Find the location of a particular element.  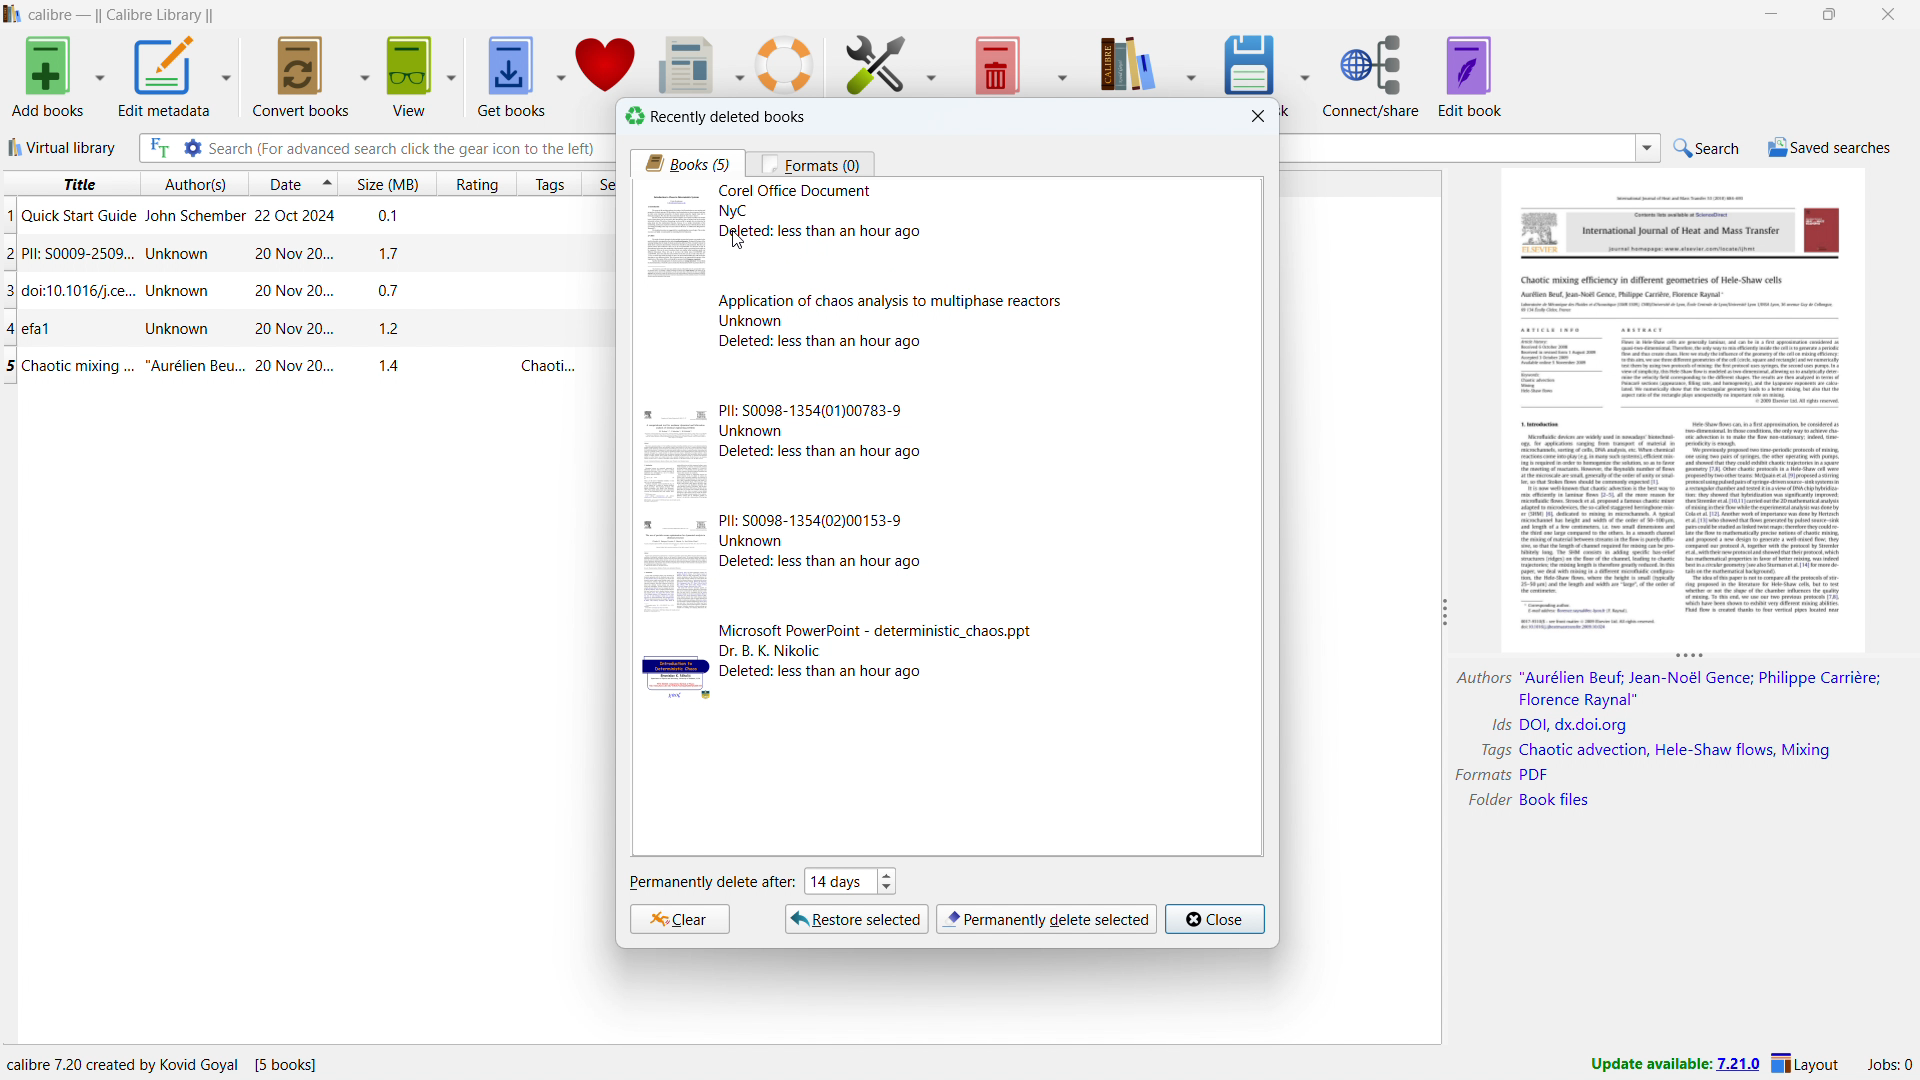

add books options is located at coordinates (99, 76).